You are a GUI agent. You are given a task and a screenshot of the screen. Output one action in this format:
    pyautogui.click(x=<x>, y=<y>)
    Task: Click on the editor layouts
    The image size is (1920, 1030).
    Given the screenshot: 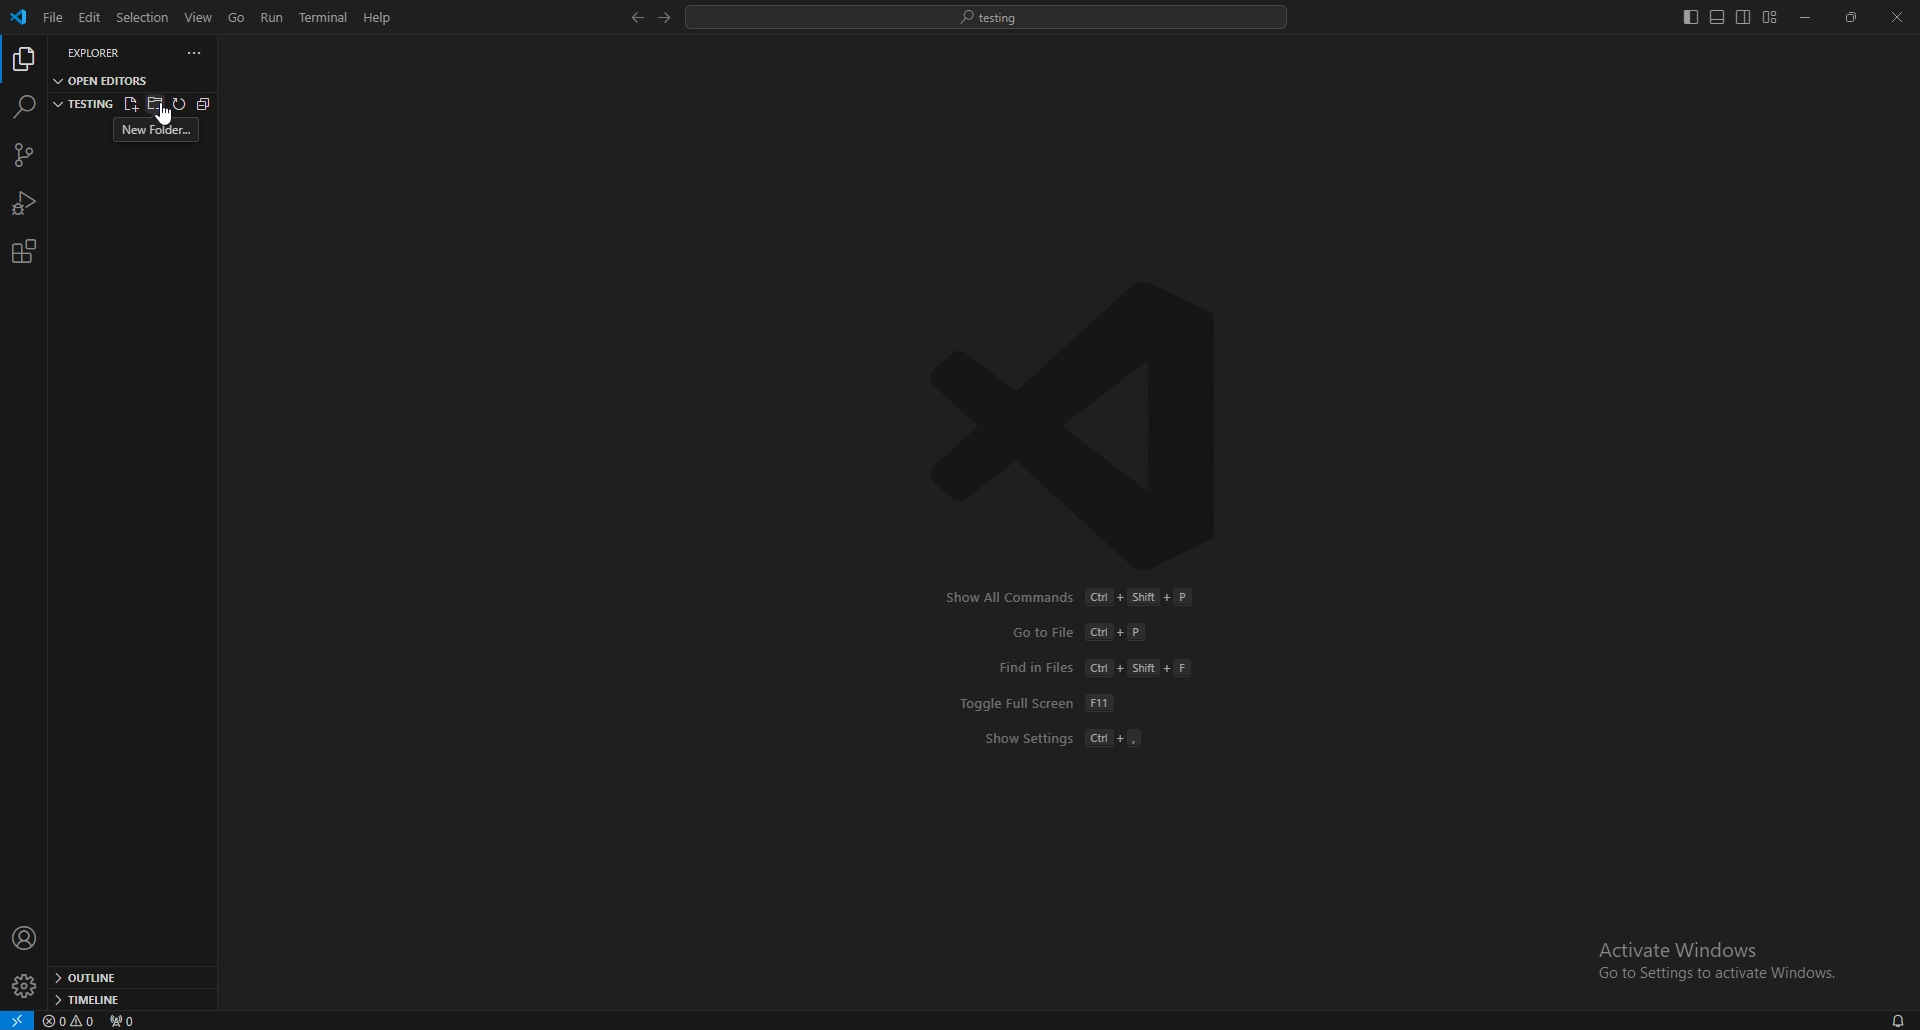 What is the action you would take?
    pyautogui.click(x=1729, y=17)
    